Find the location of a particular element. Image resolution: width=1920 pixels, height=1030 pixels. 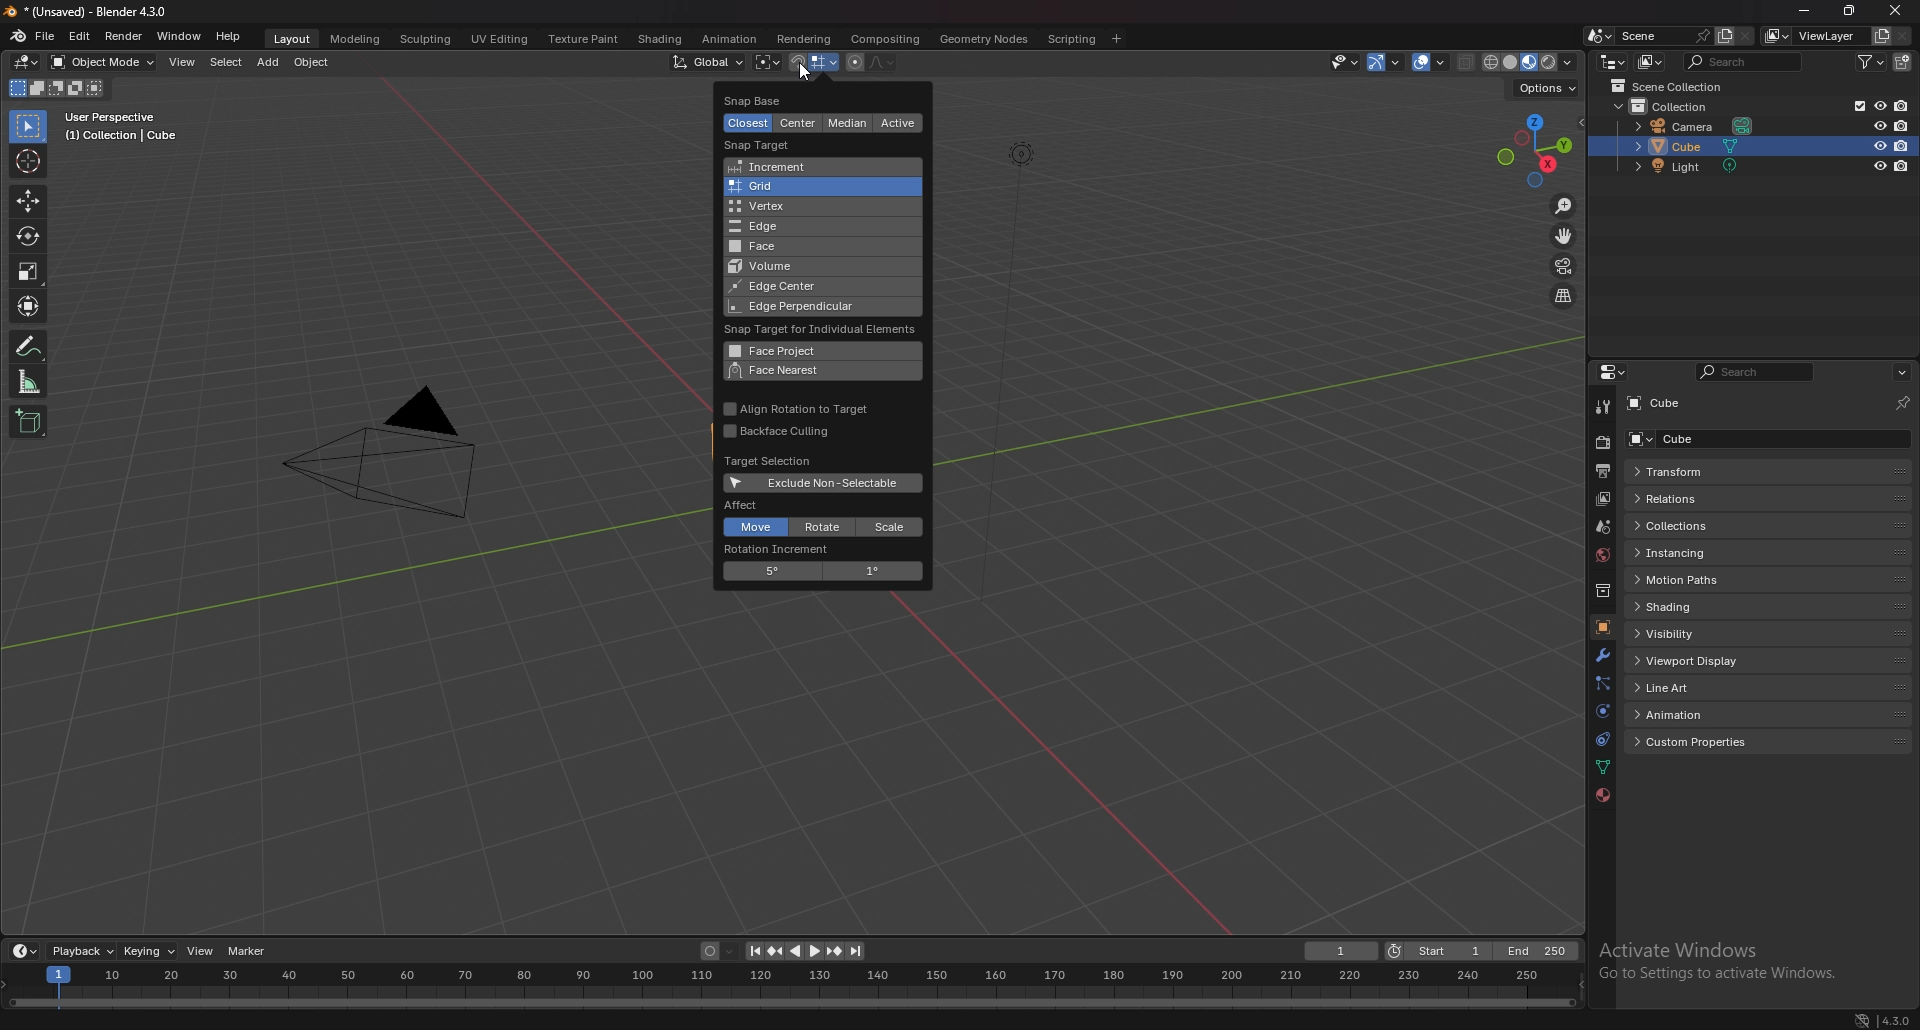

exclude non selectable is located at coordinates (828, 482).